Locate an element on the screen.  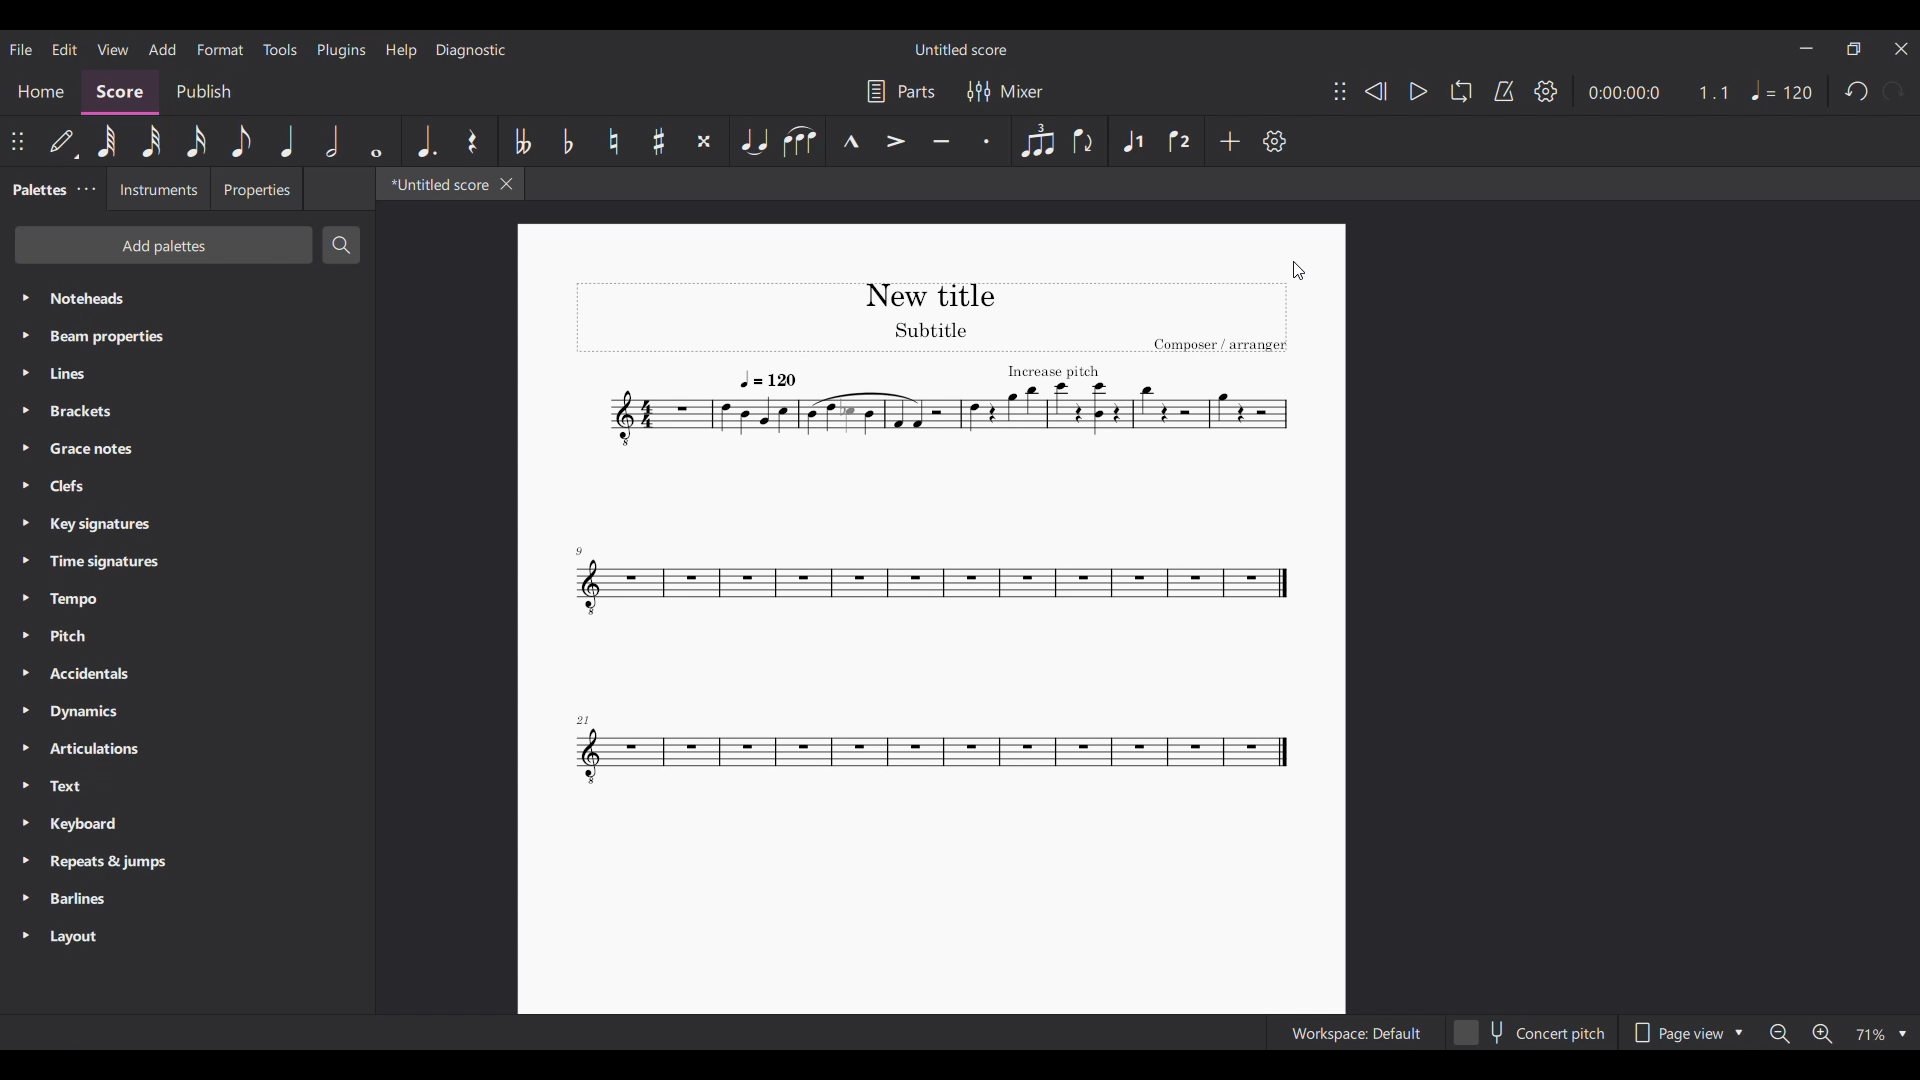
Whole note is located at coordinates (376, 141).